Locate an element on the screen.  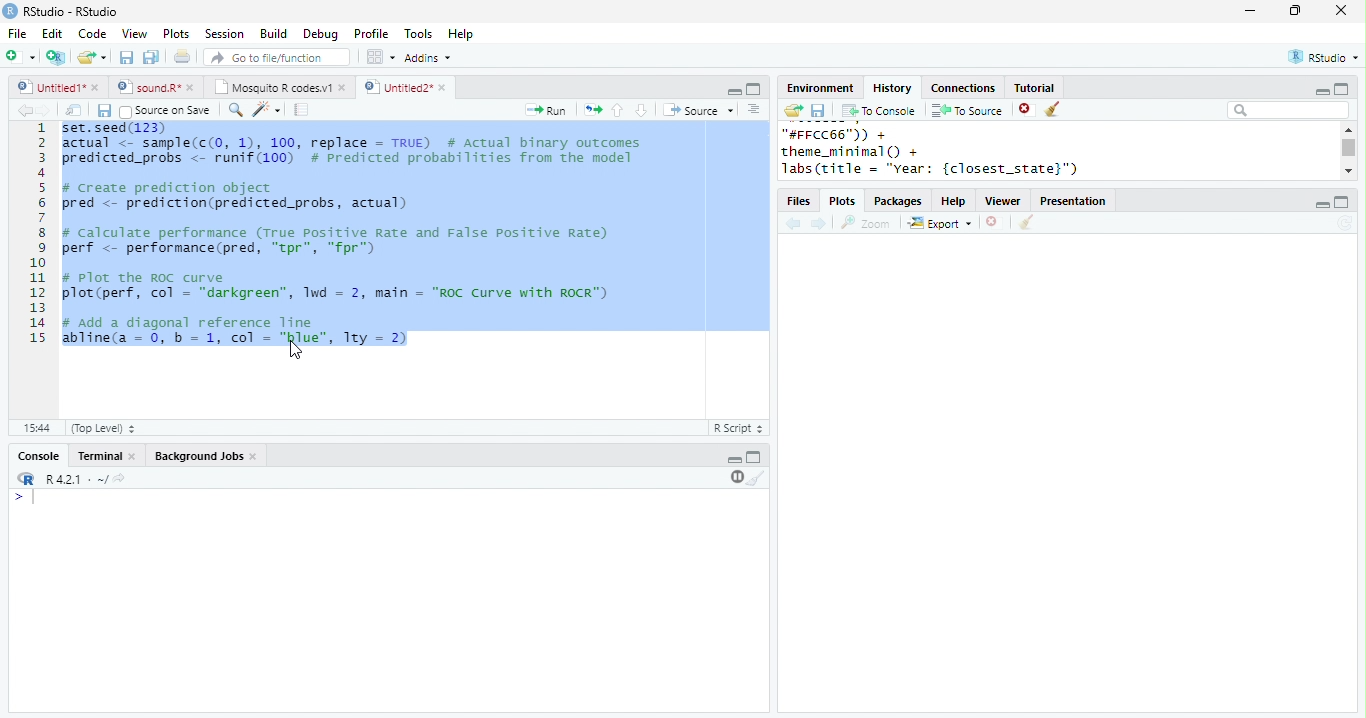
help is located at coordinates (954, 202).